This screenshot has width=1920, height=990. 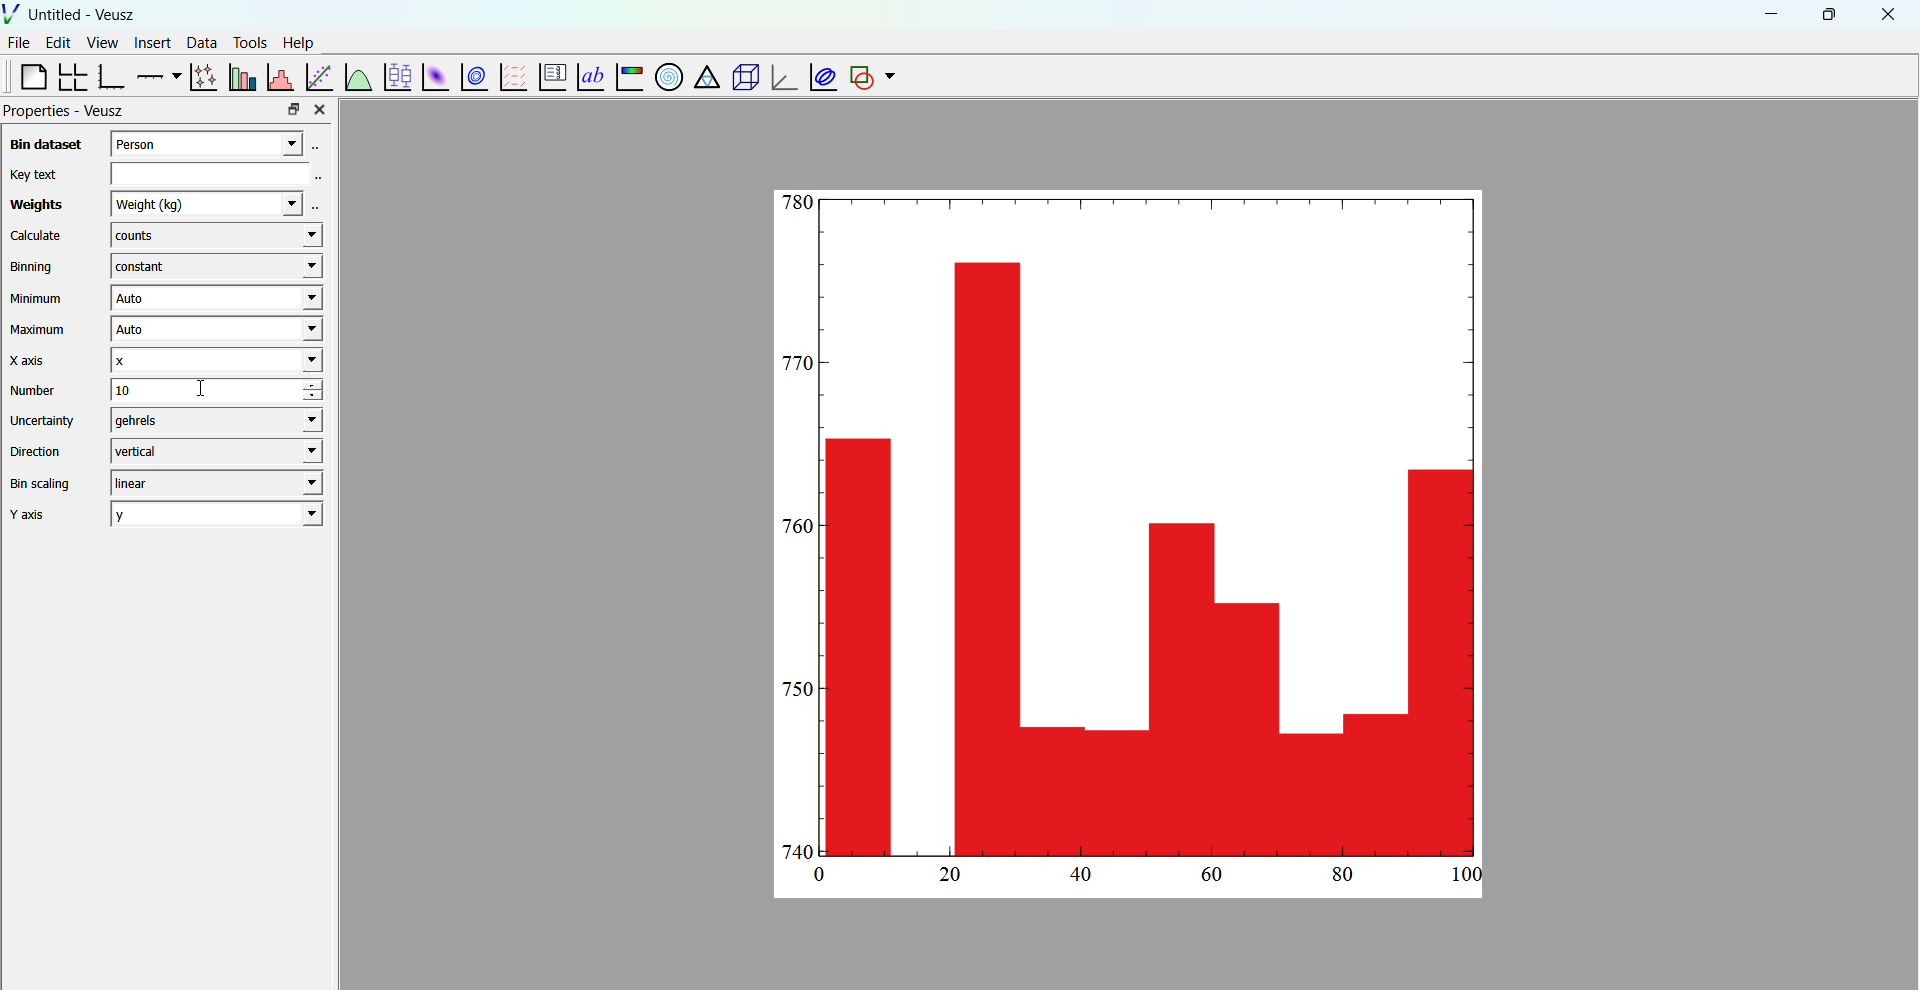 What do you see at coordinates (294, 110) in the screenshot?
I see `maximize property bar` at bounding box center [294, 110].